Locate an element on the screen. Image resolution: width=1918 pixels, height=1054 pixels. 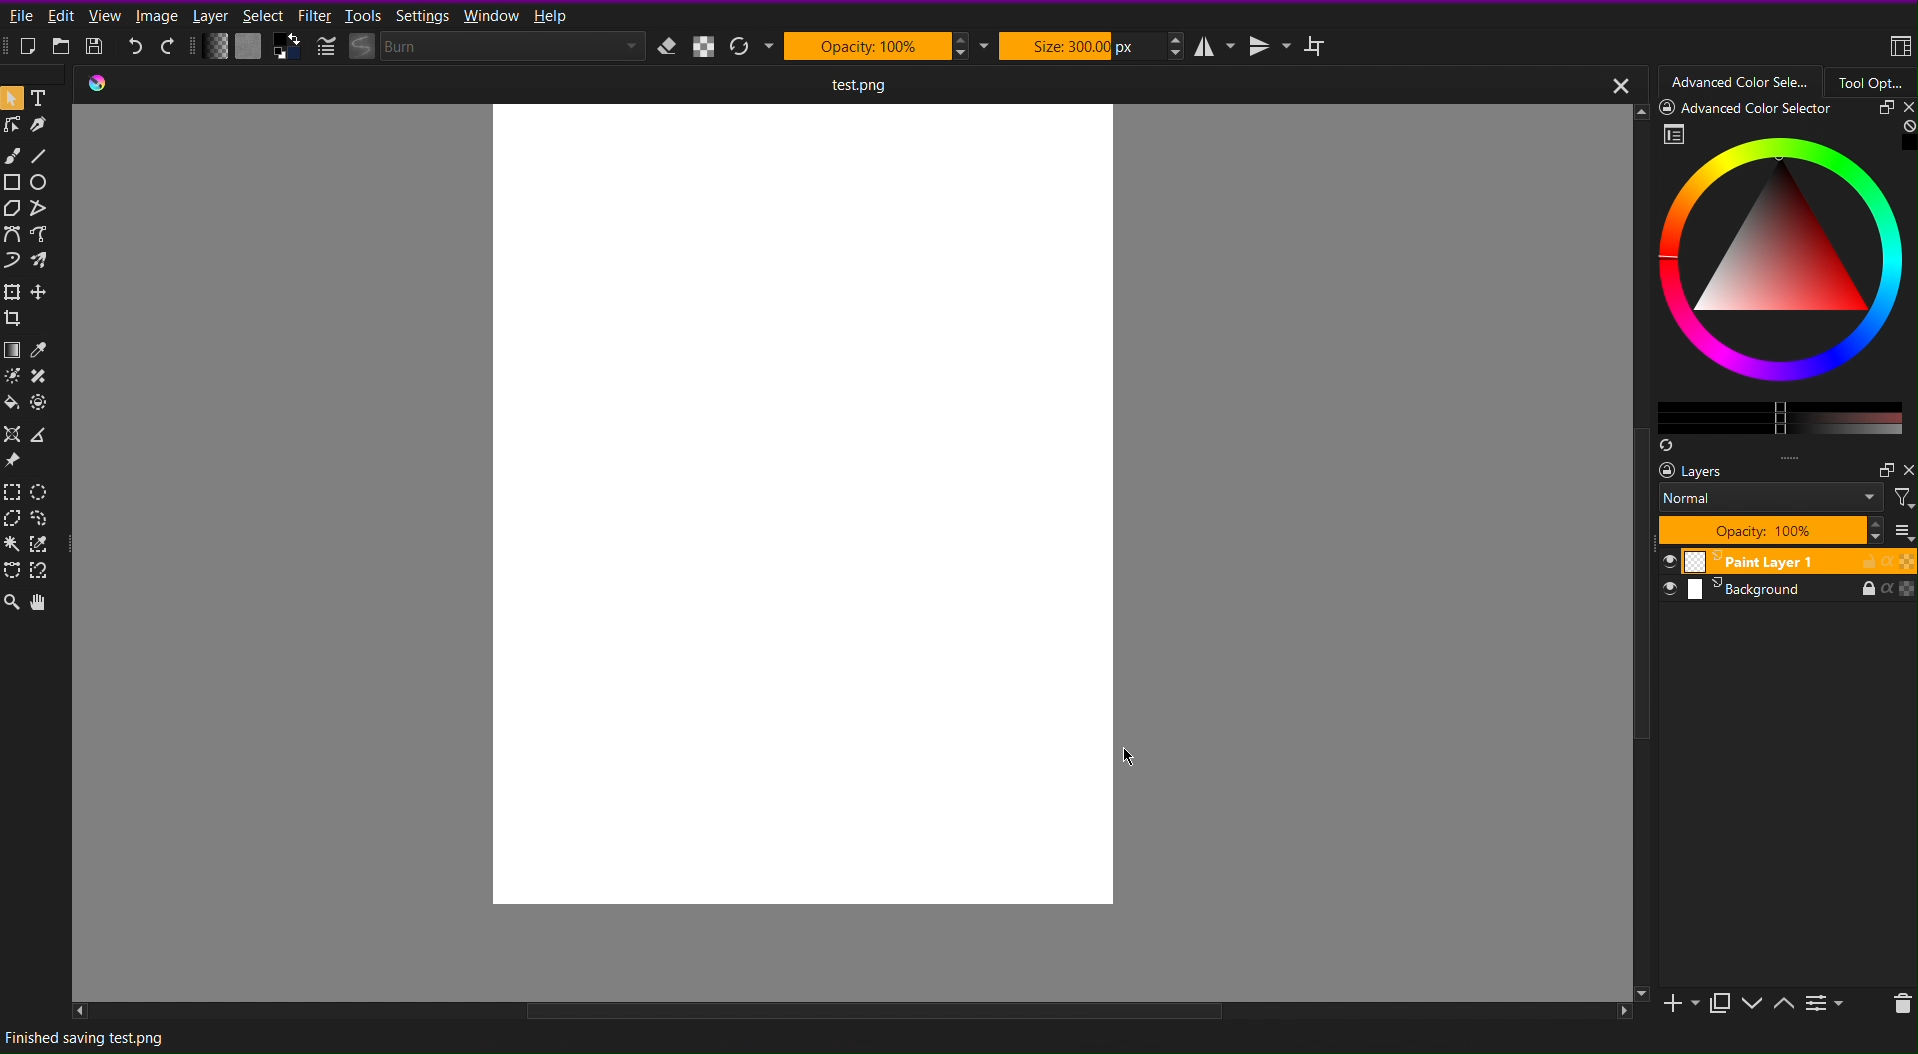
Refresh is located at coordinates (746, 46).